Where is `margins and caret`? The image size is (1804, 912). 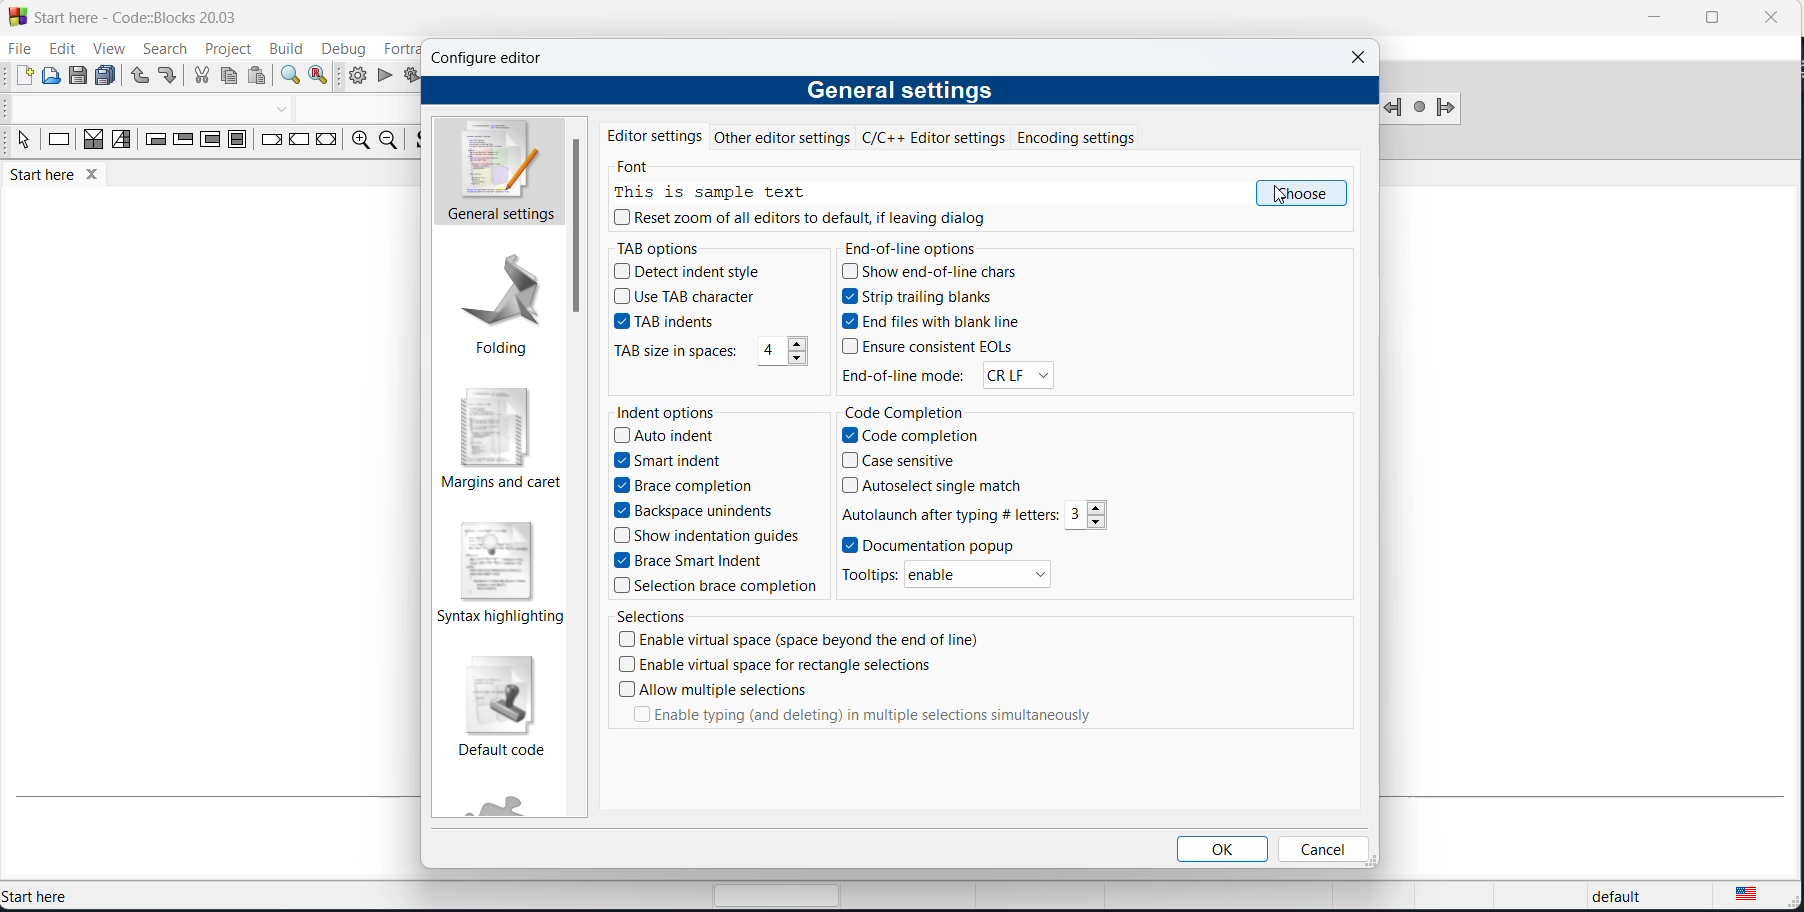
margins and caret is located at coordinates (498, 442).